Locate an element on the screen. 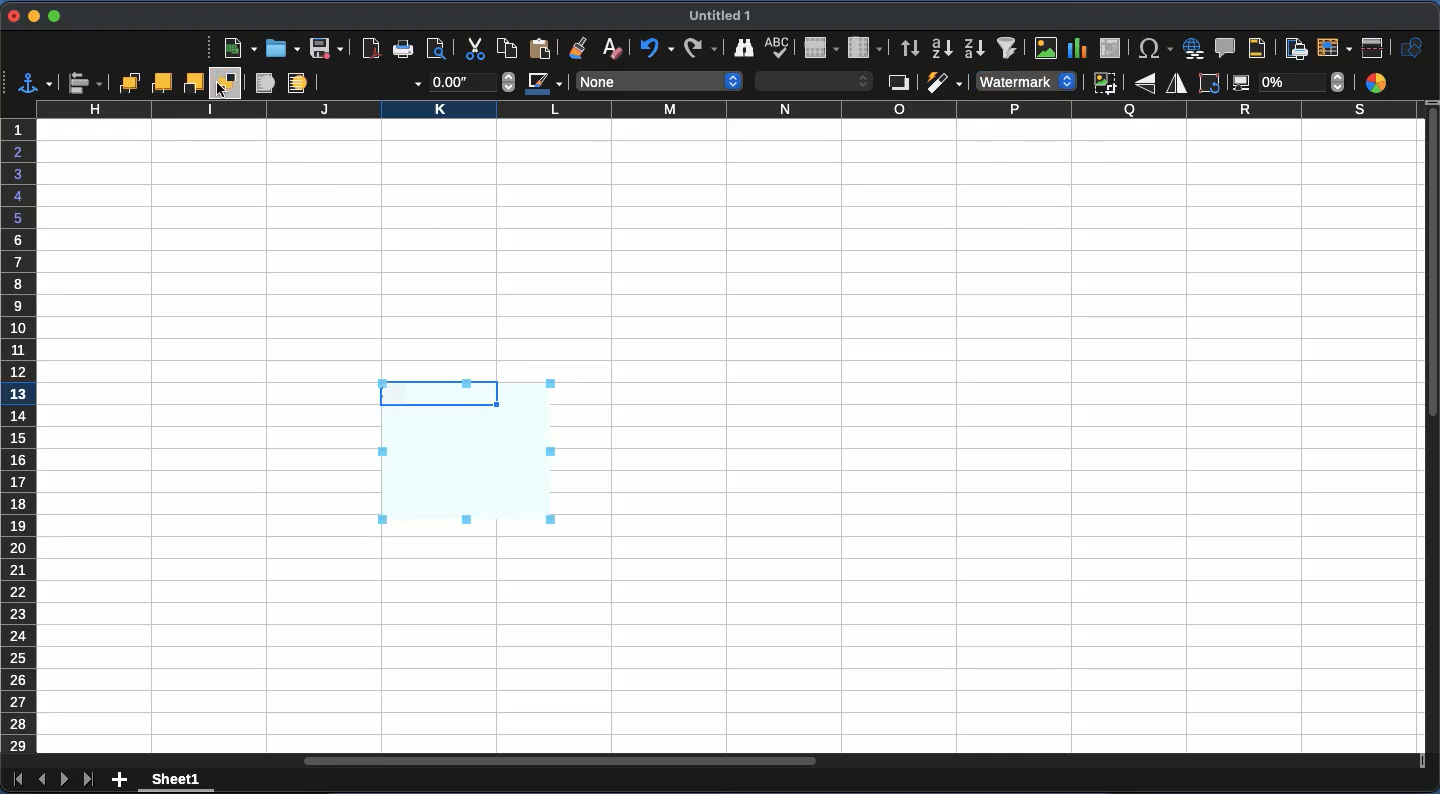 The image size is (1440, 794). special character is located at coordinates (1151, 48).